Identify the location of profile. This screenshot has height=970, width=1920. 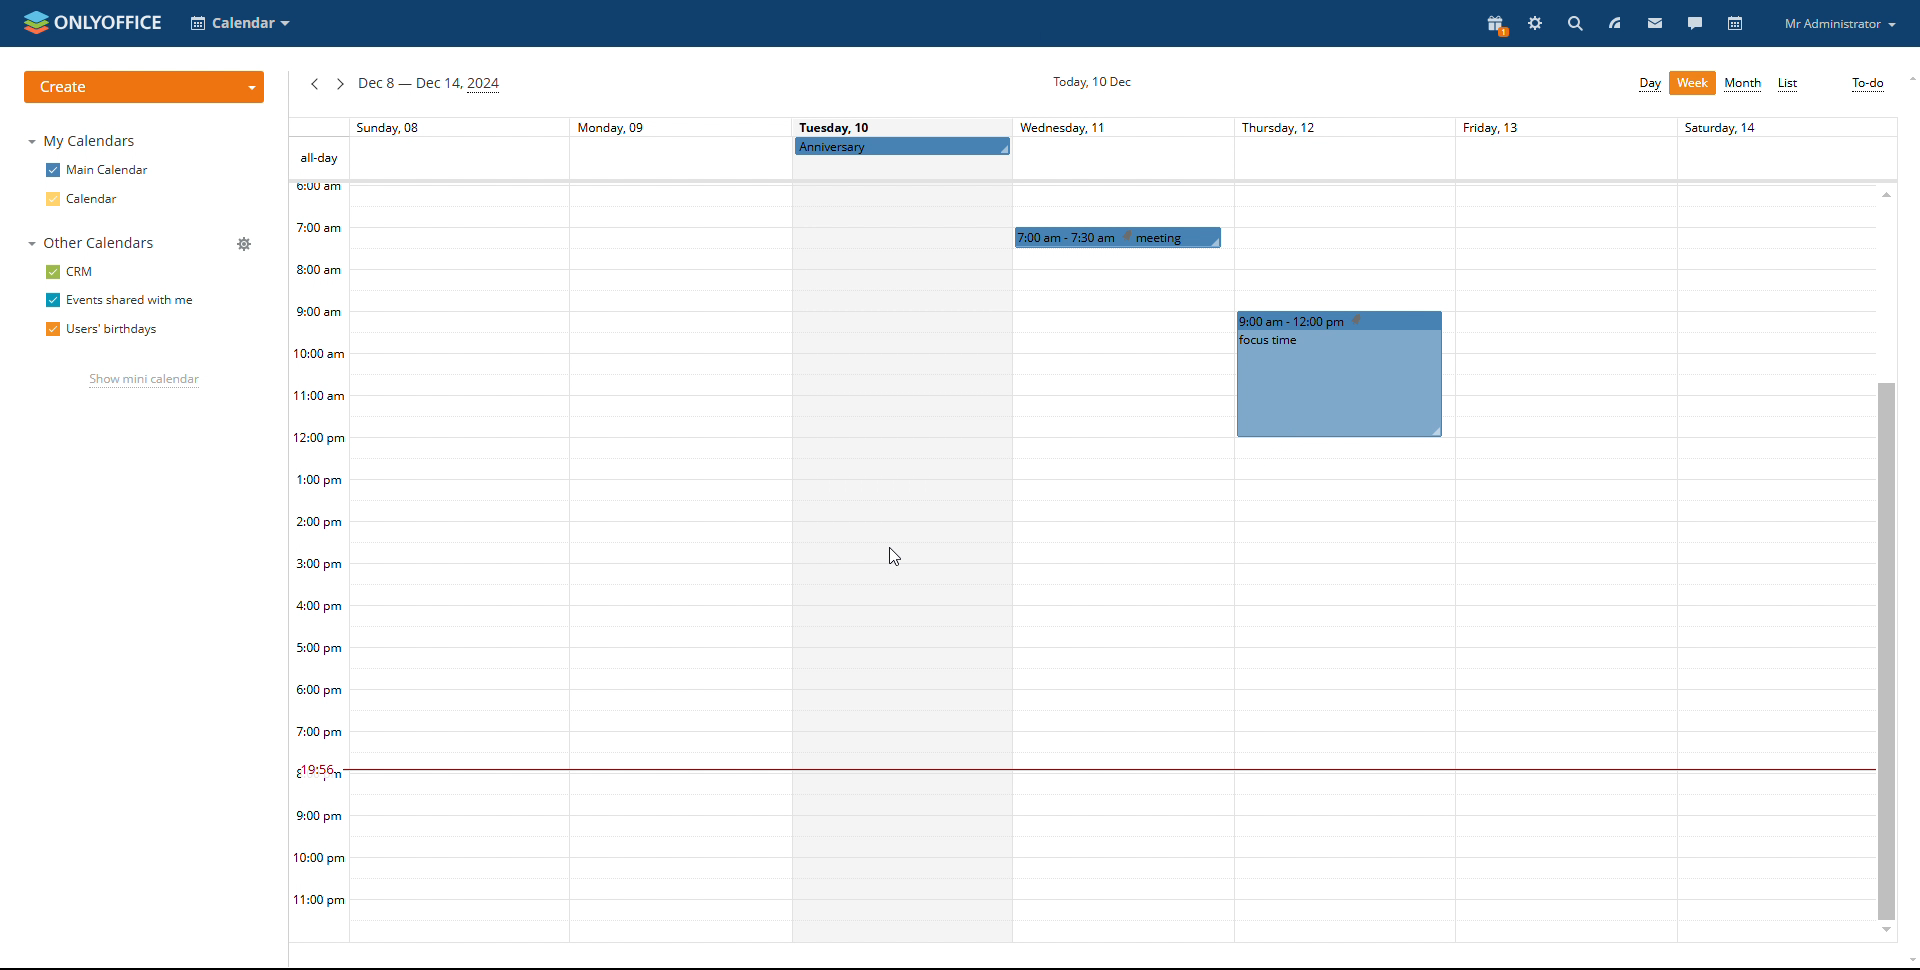
(1839, 24).